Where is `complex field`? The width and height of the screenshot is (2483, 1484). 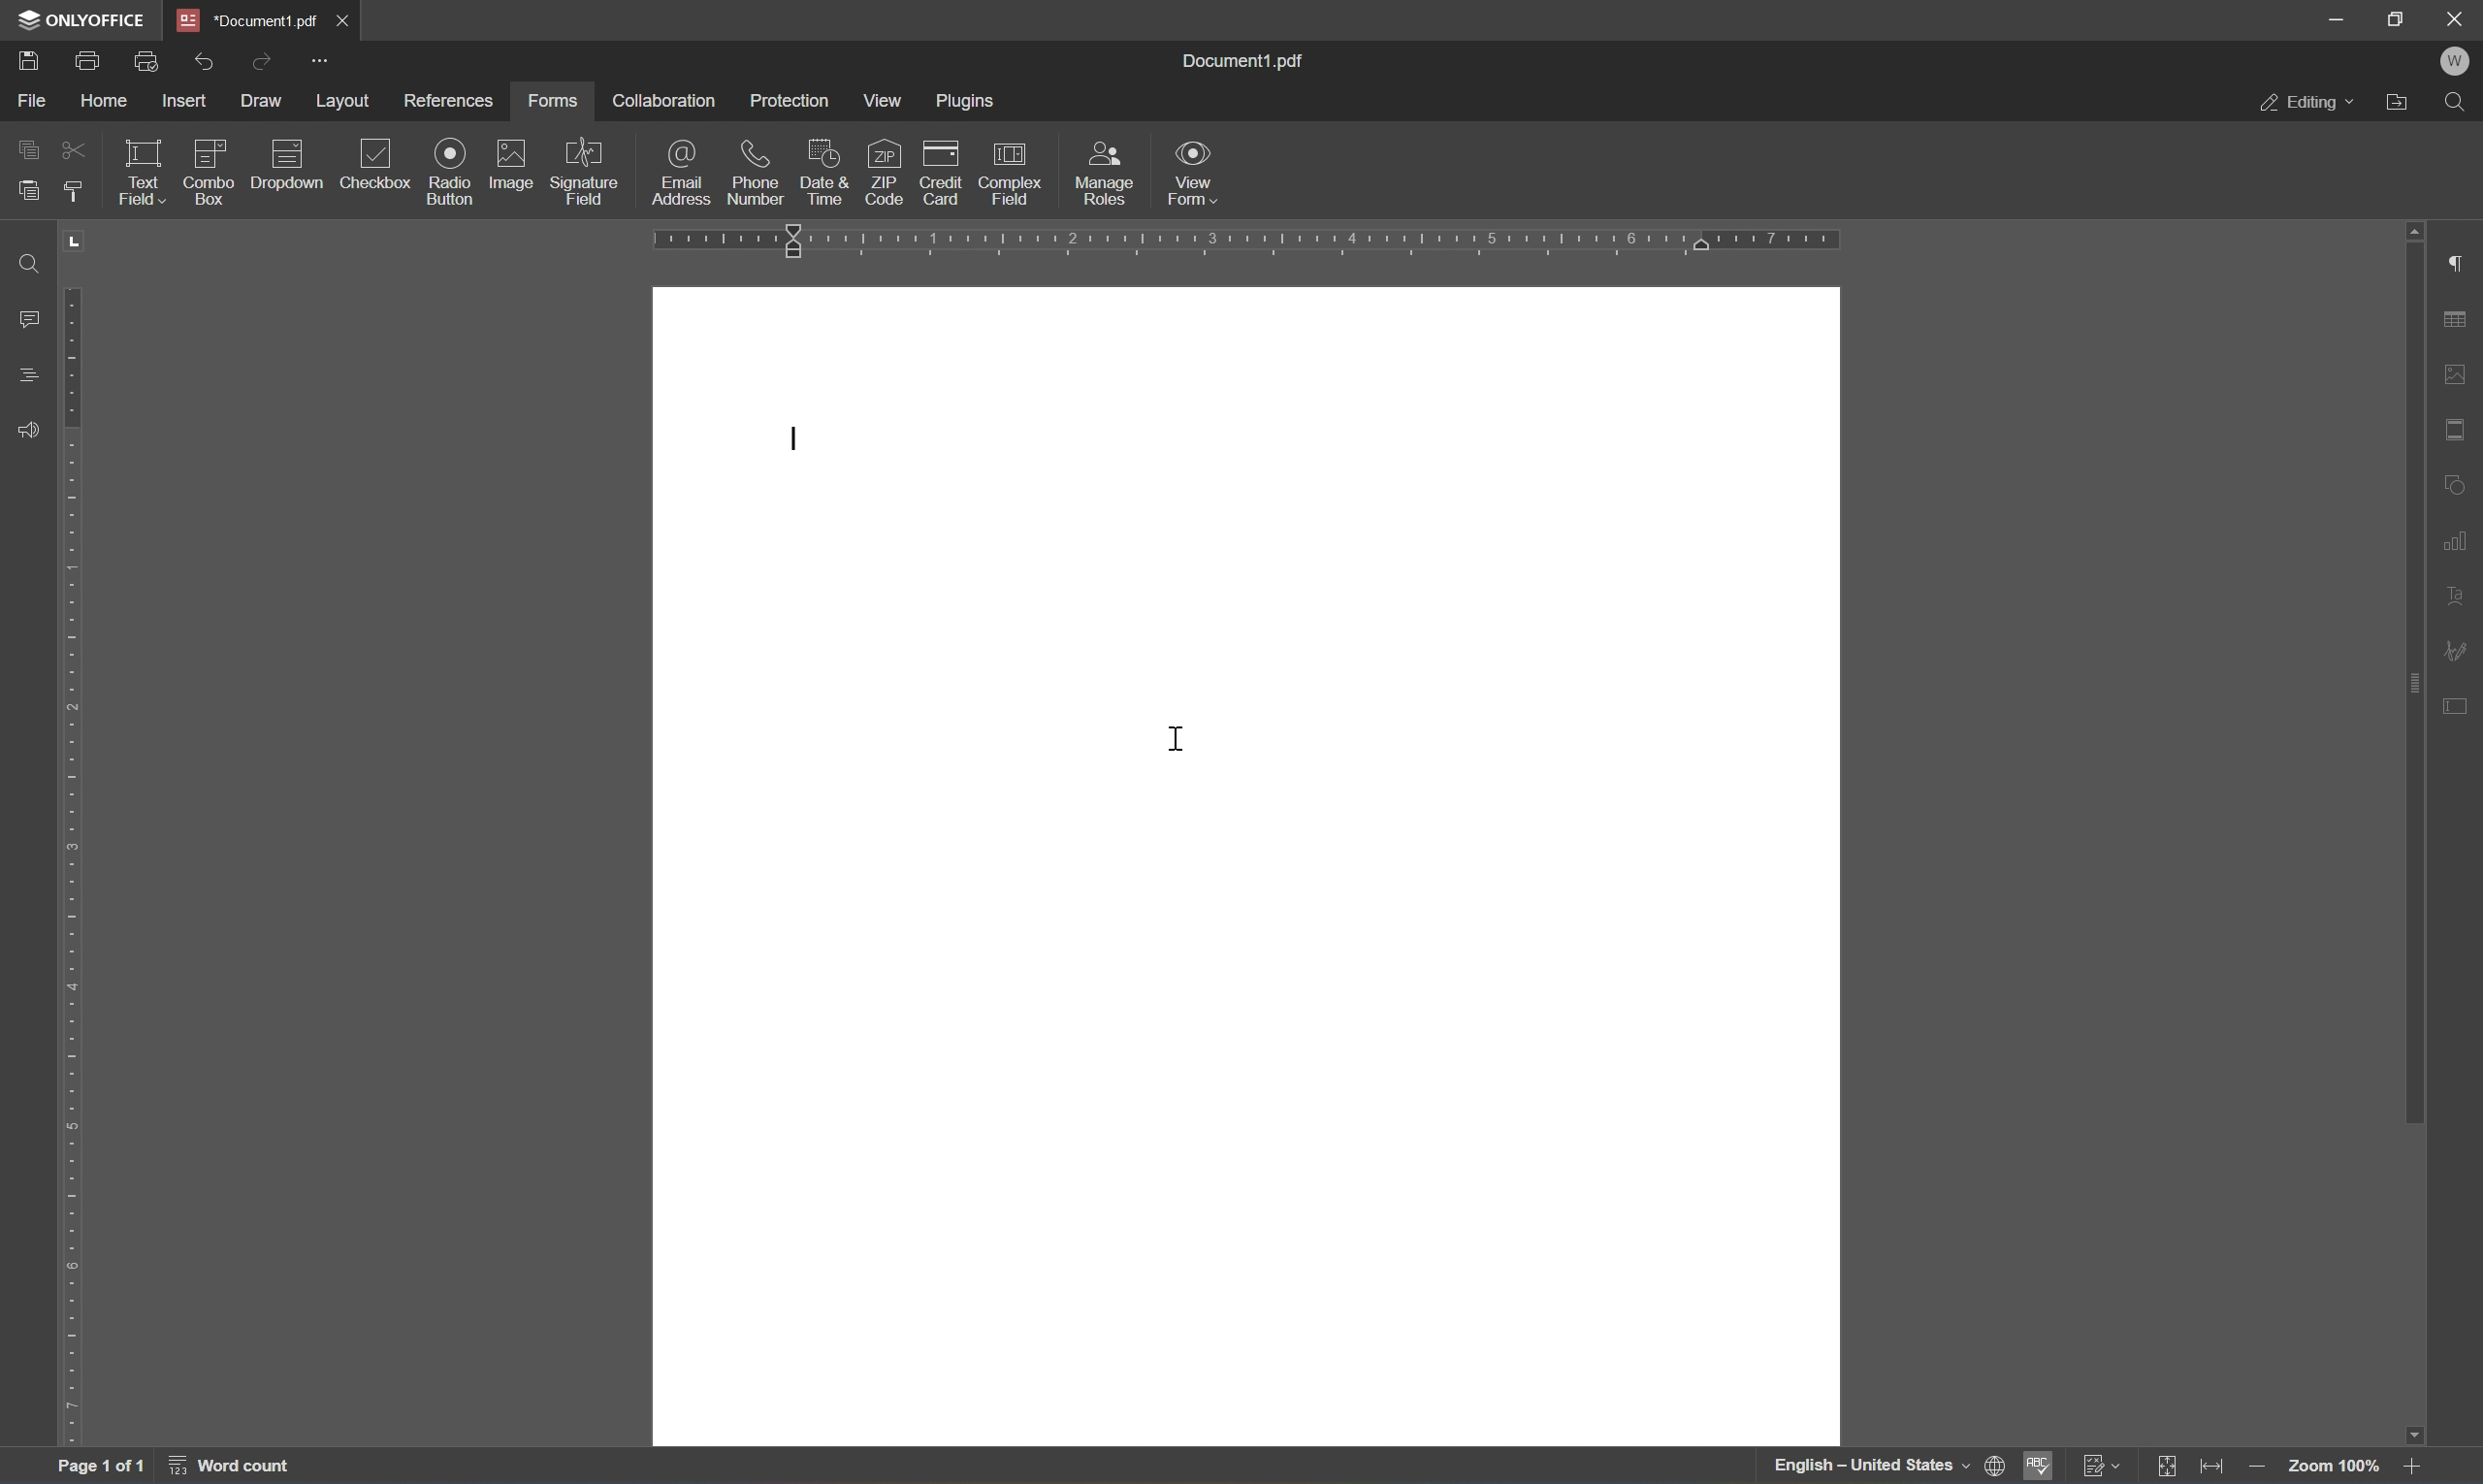 complex field is located at coordinates (1012, 173).